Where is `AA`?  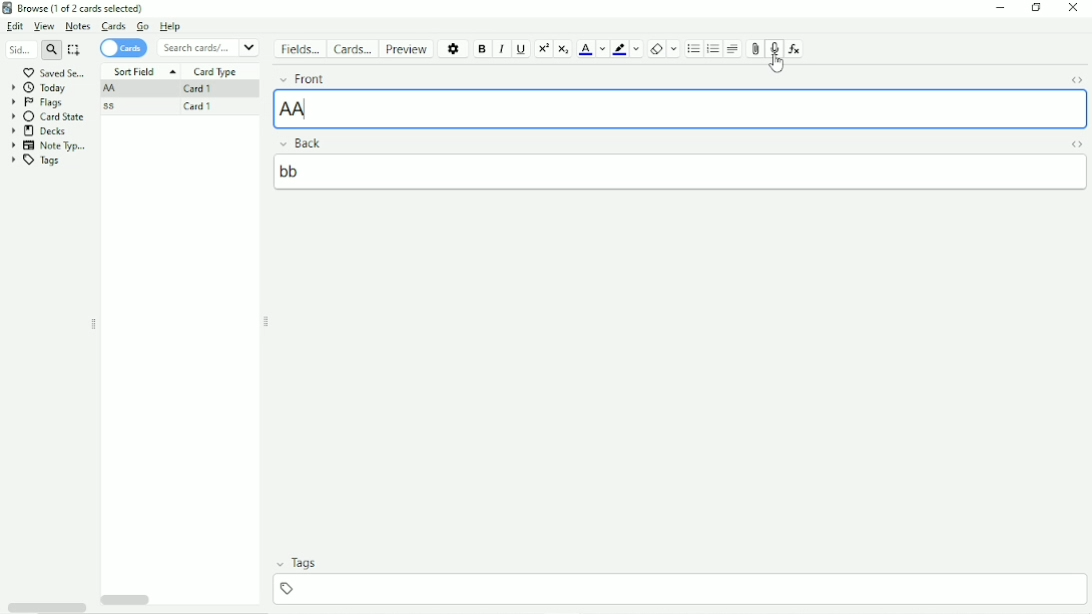 AA is located at coordinates (110, 89).